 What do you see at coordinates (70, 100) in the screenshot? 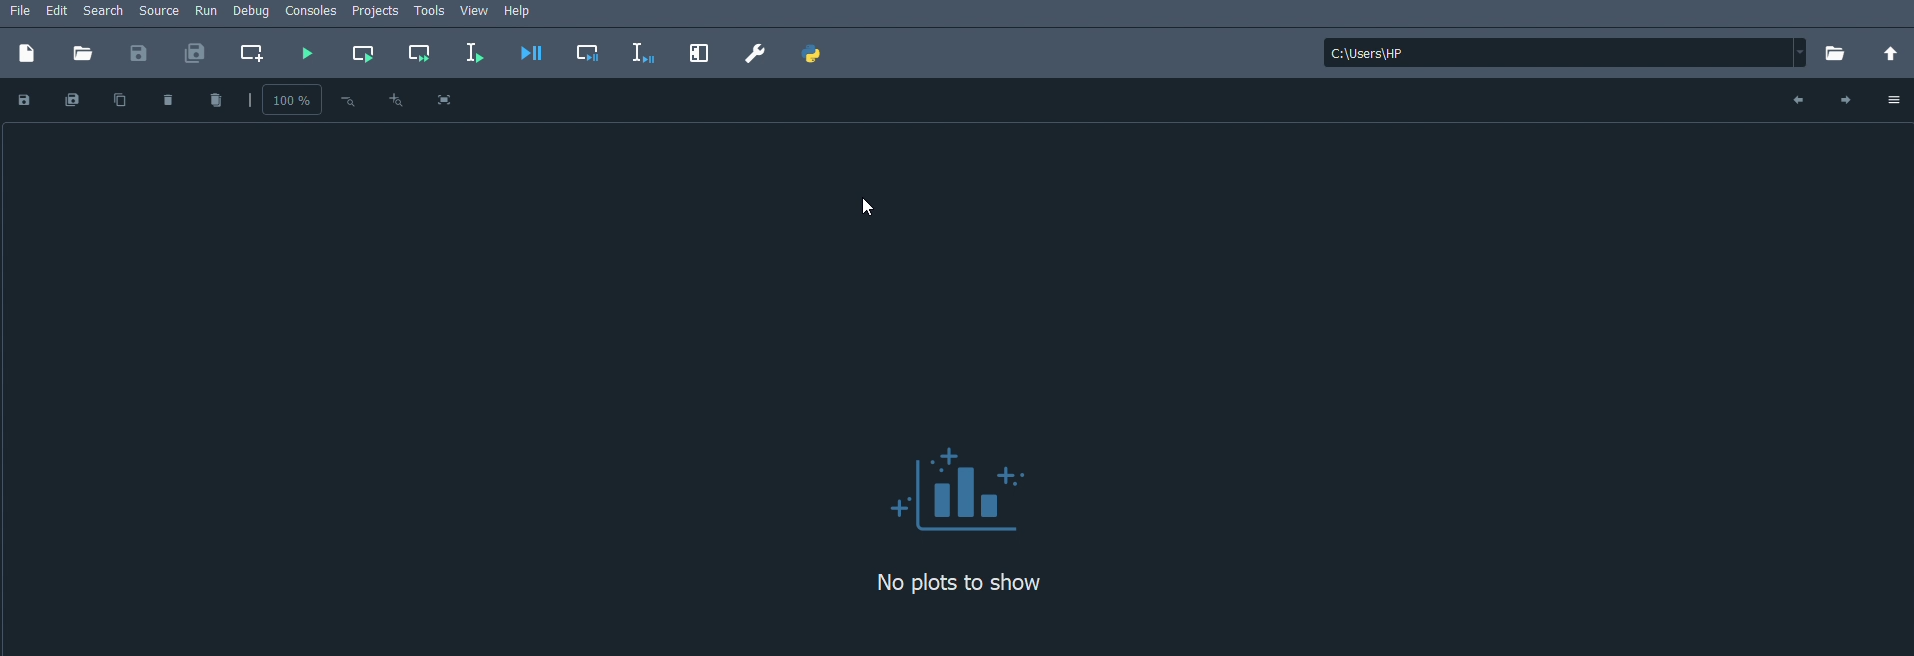
I see `save all` at bounding box center [70, 100].